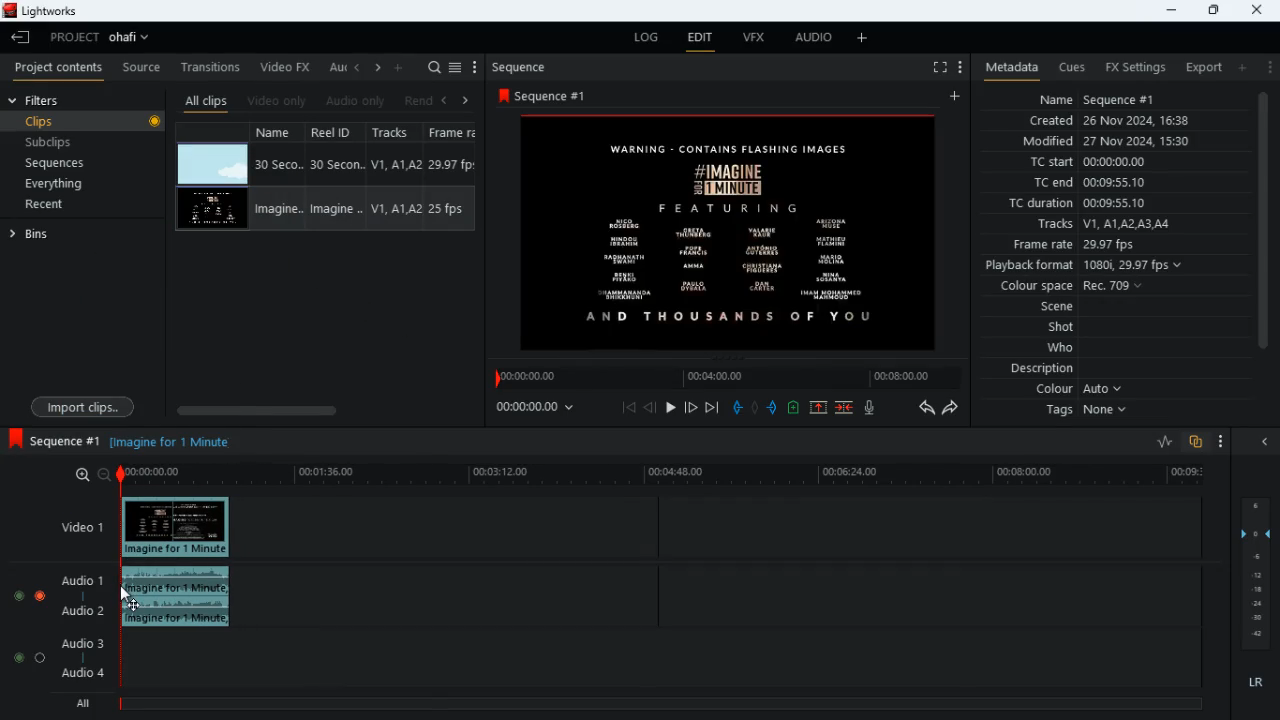 This screenshot has width=1280, height=720. Describe the element at coordinates (926, 407) in the screenshot. I see `backward` at that location.